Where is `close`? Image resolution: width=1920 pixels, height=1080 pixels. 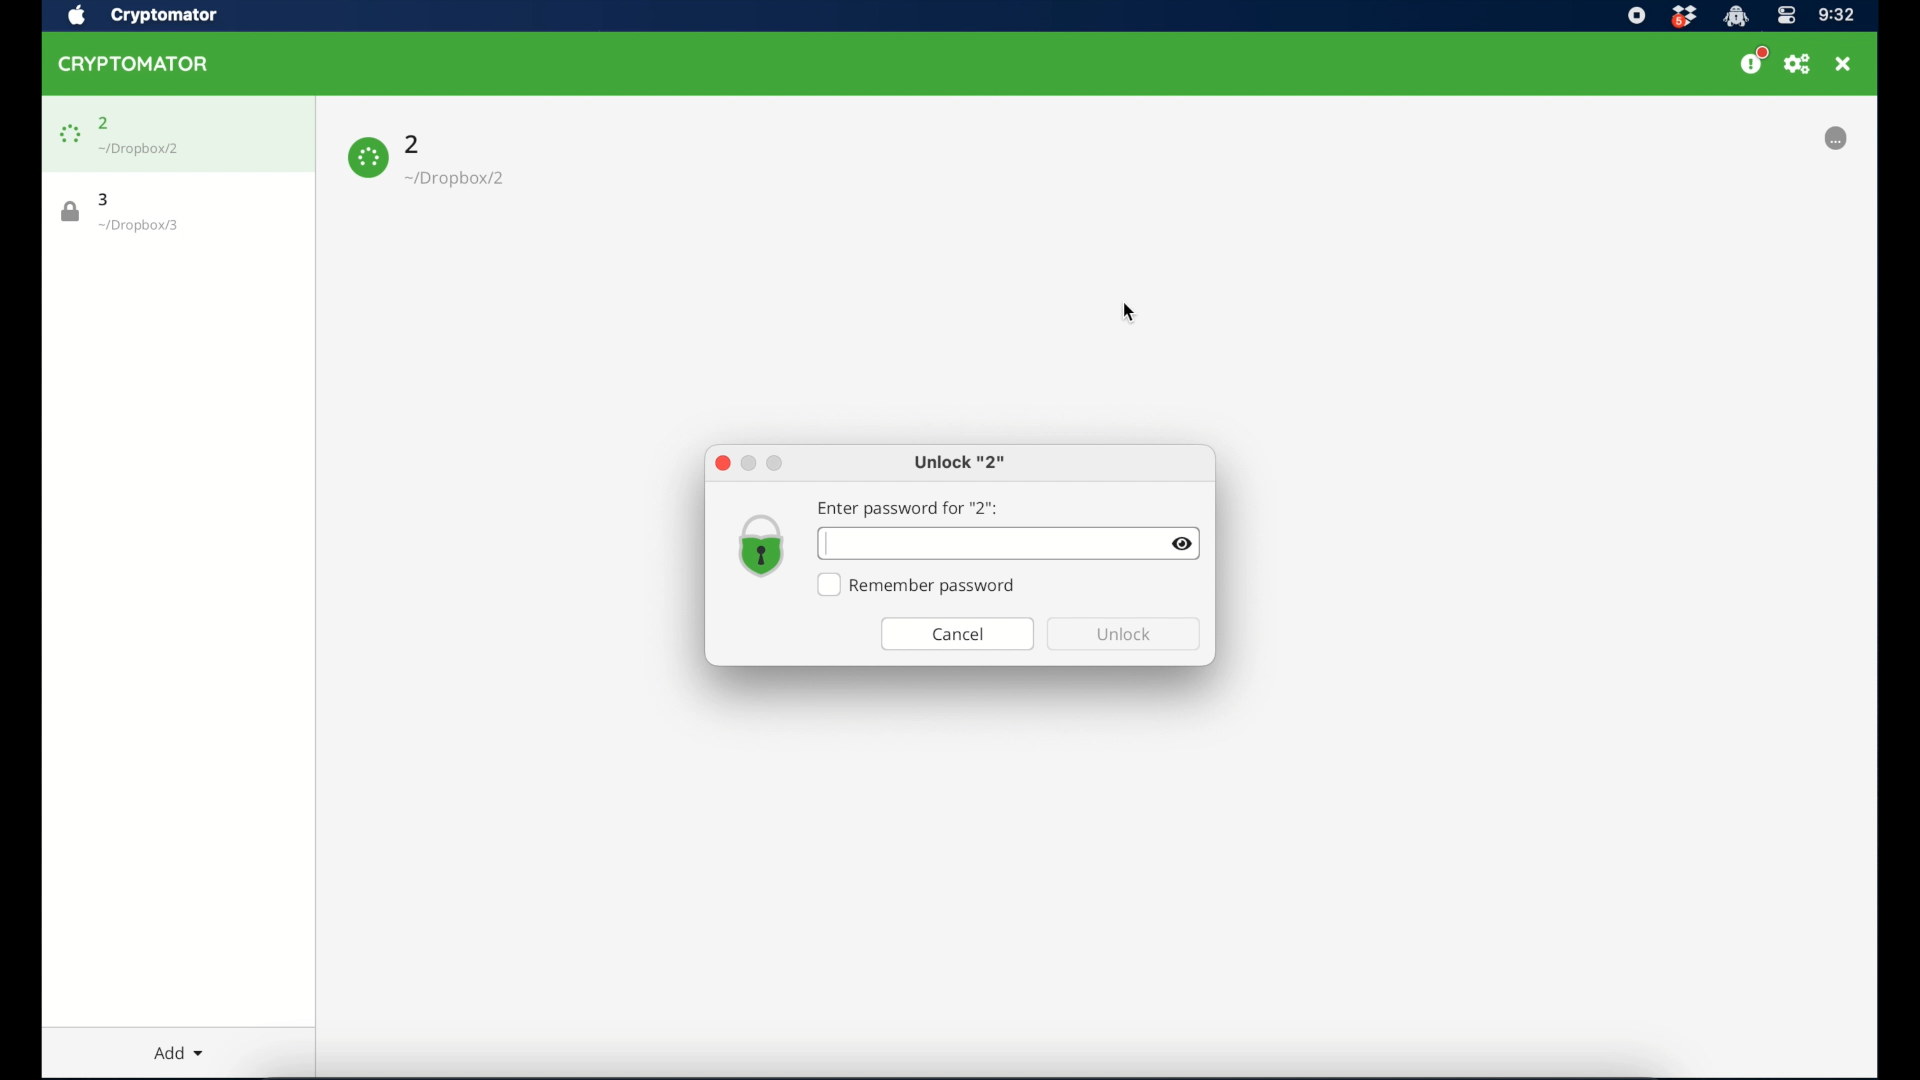 close is located at coordinates (722, 464).